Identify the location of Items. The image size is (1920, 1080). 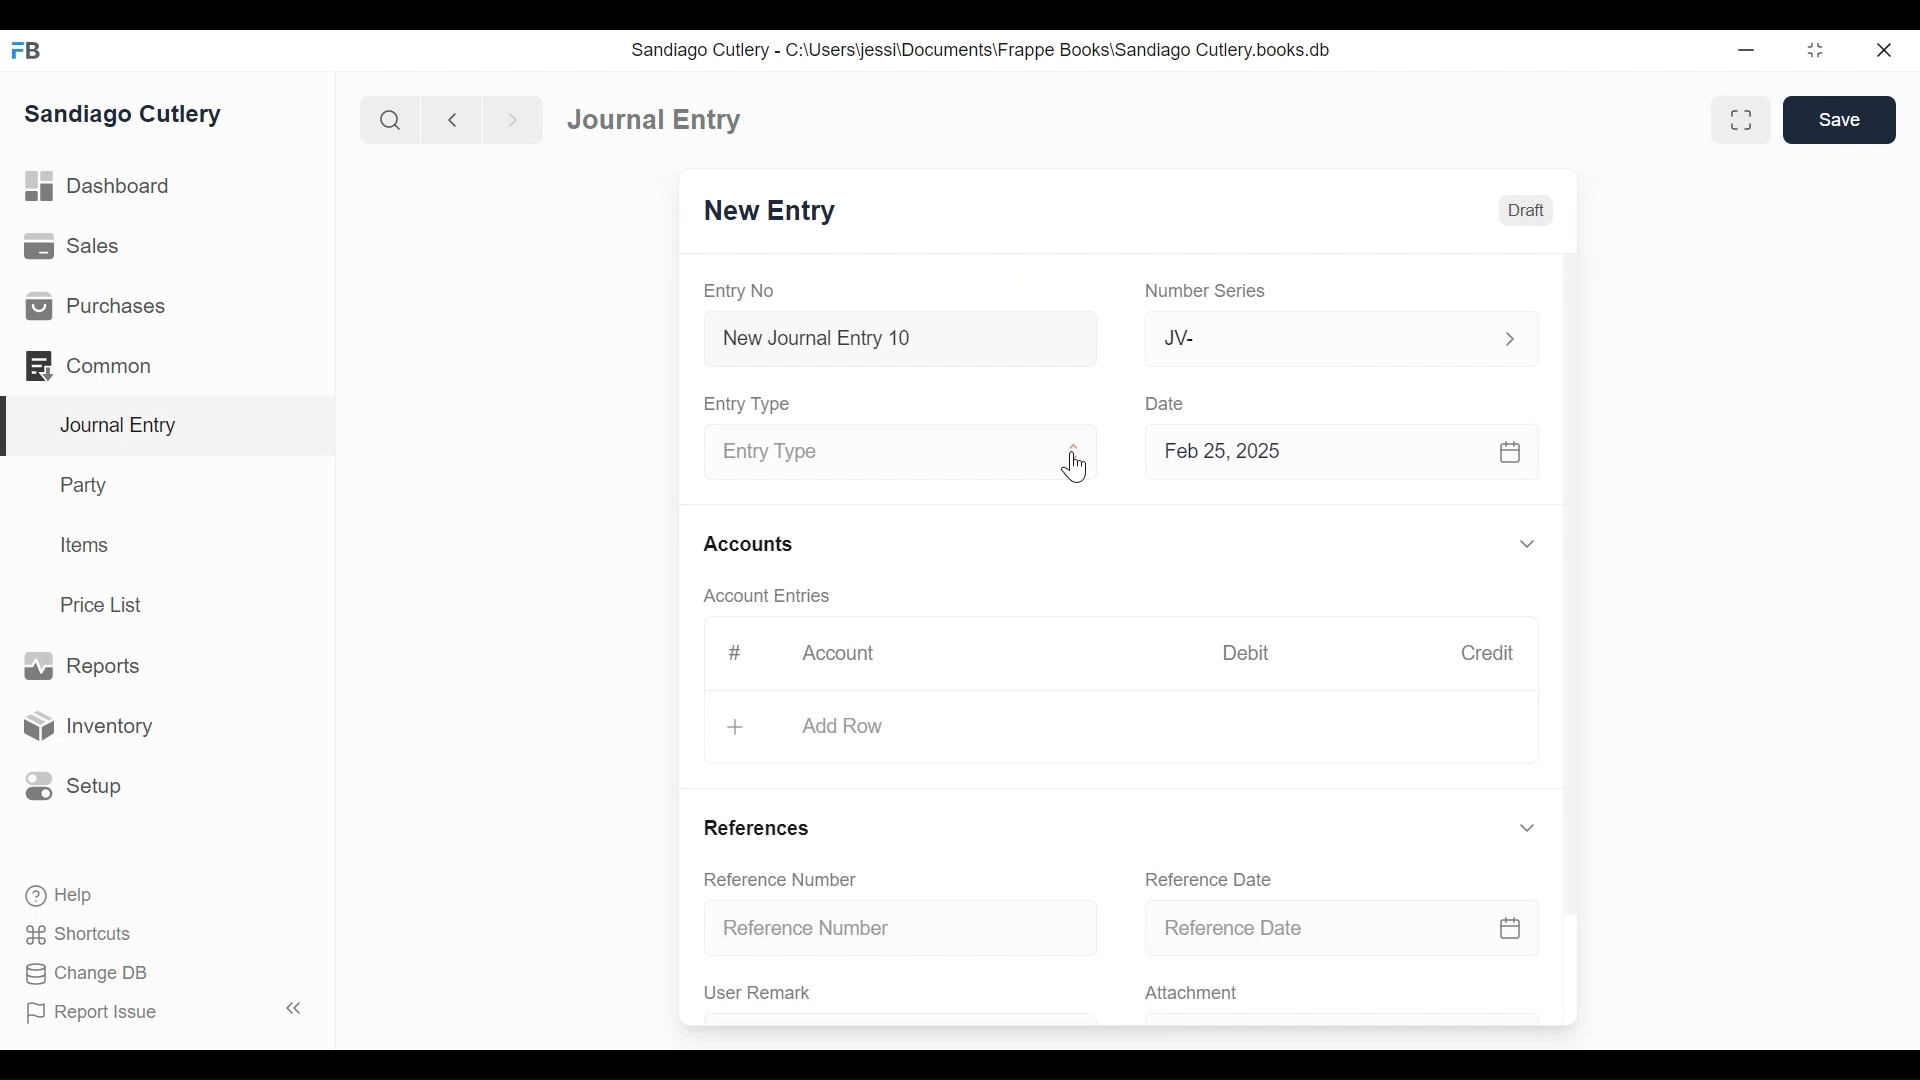
(87, 547).